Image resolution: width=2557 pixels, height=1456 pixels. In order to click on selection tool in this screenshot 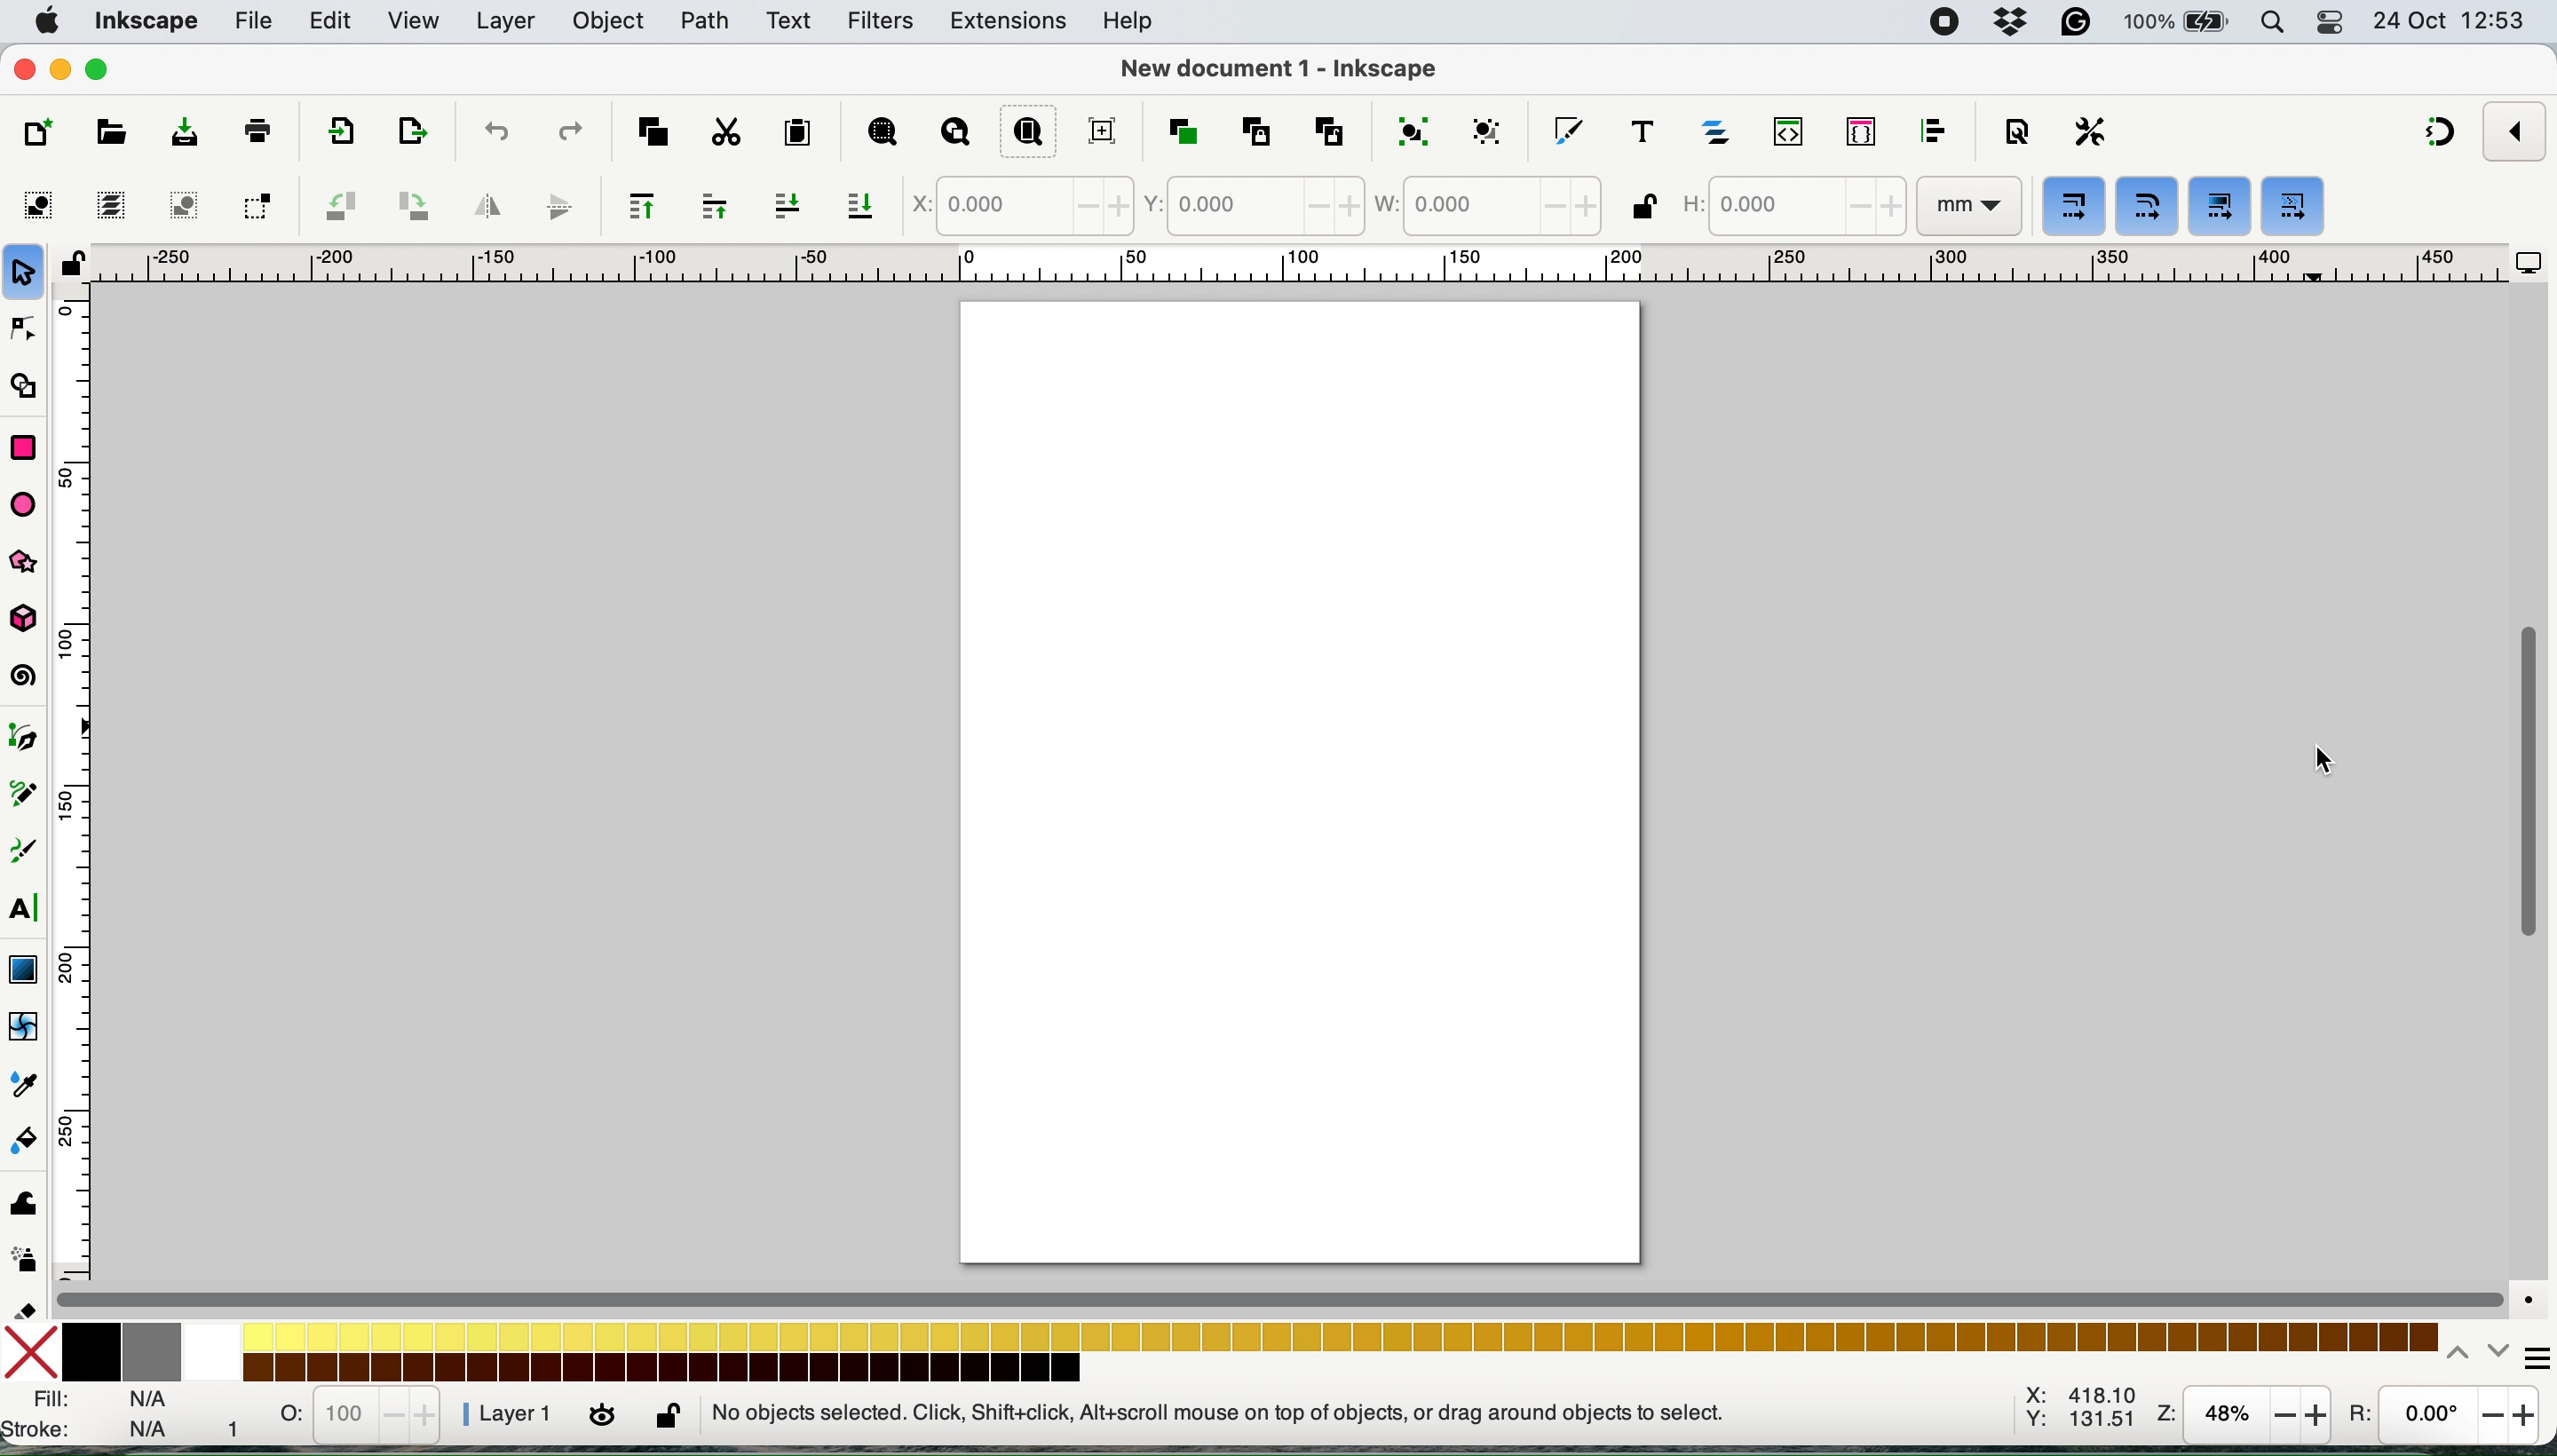, I will do `click(26, 271)`.